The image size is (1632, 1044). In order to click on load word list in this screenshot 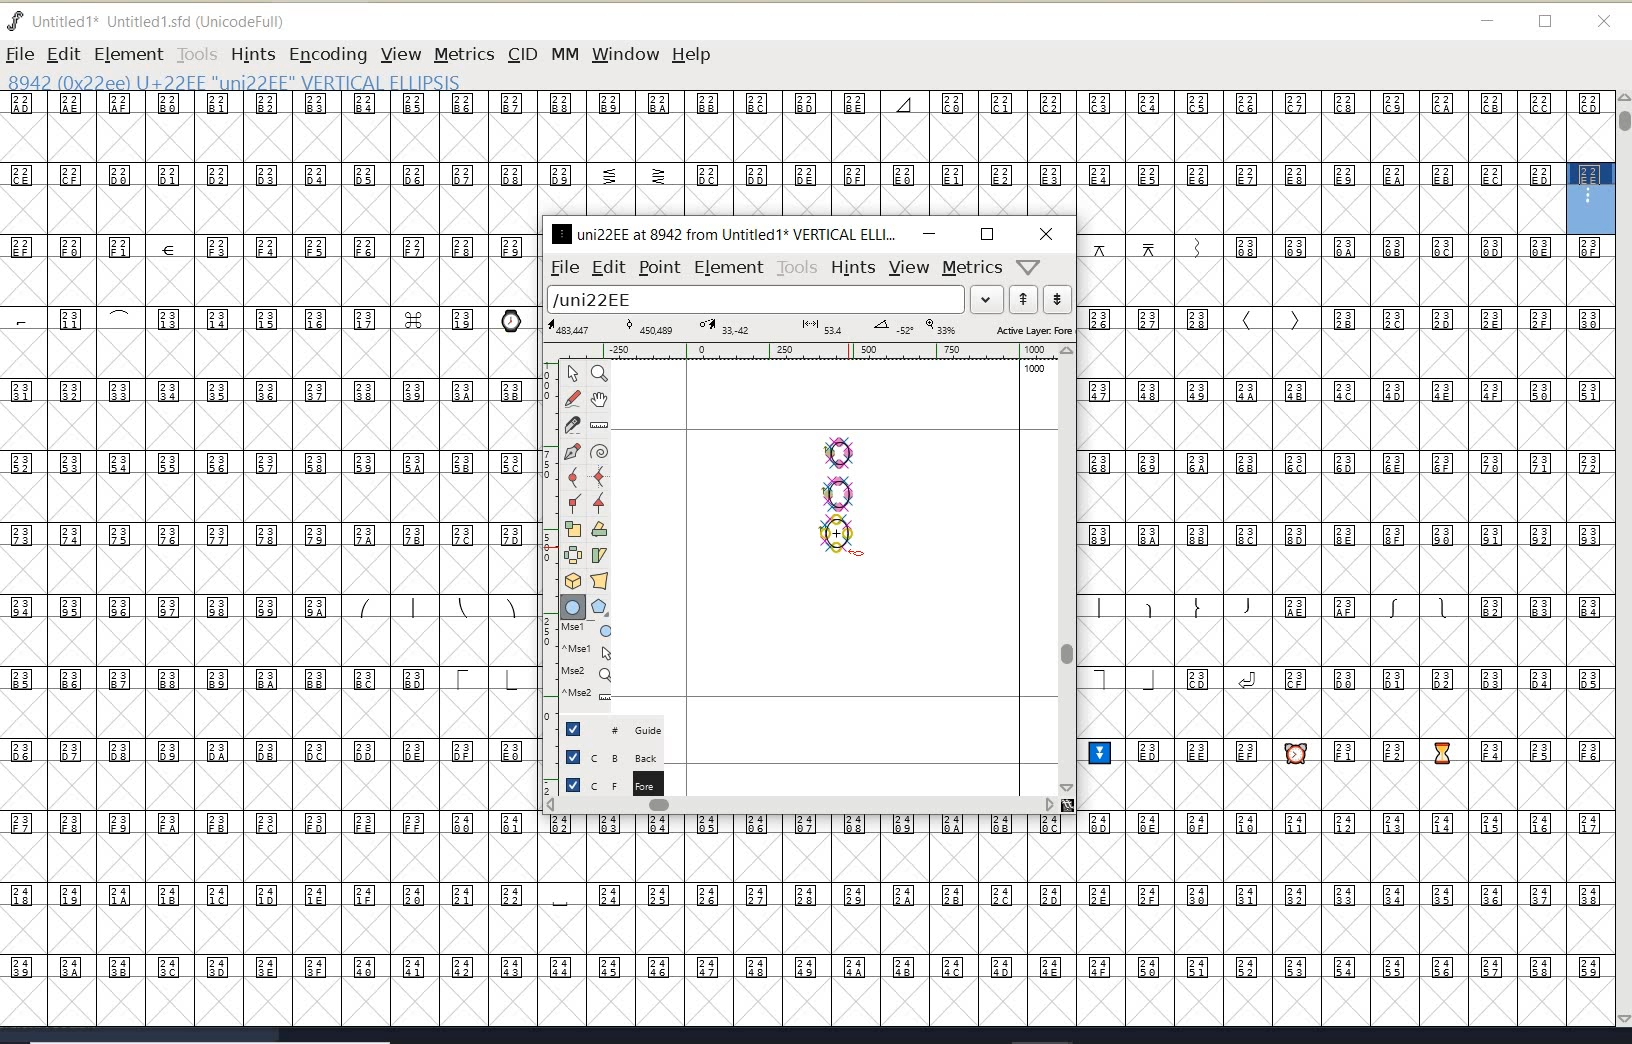, I will do `click(771, 301)`.